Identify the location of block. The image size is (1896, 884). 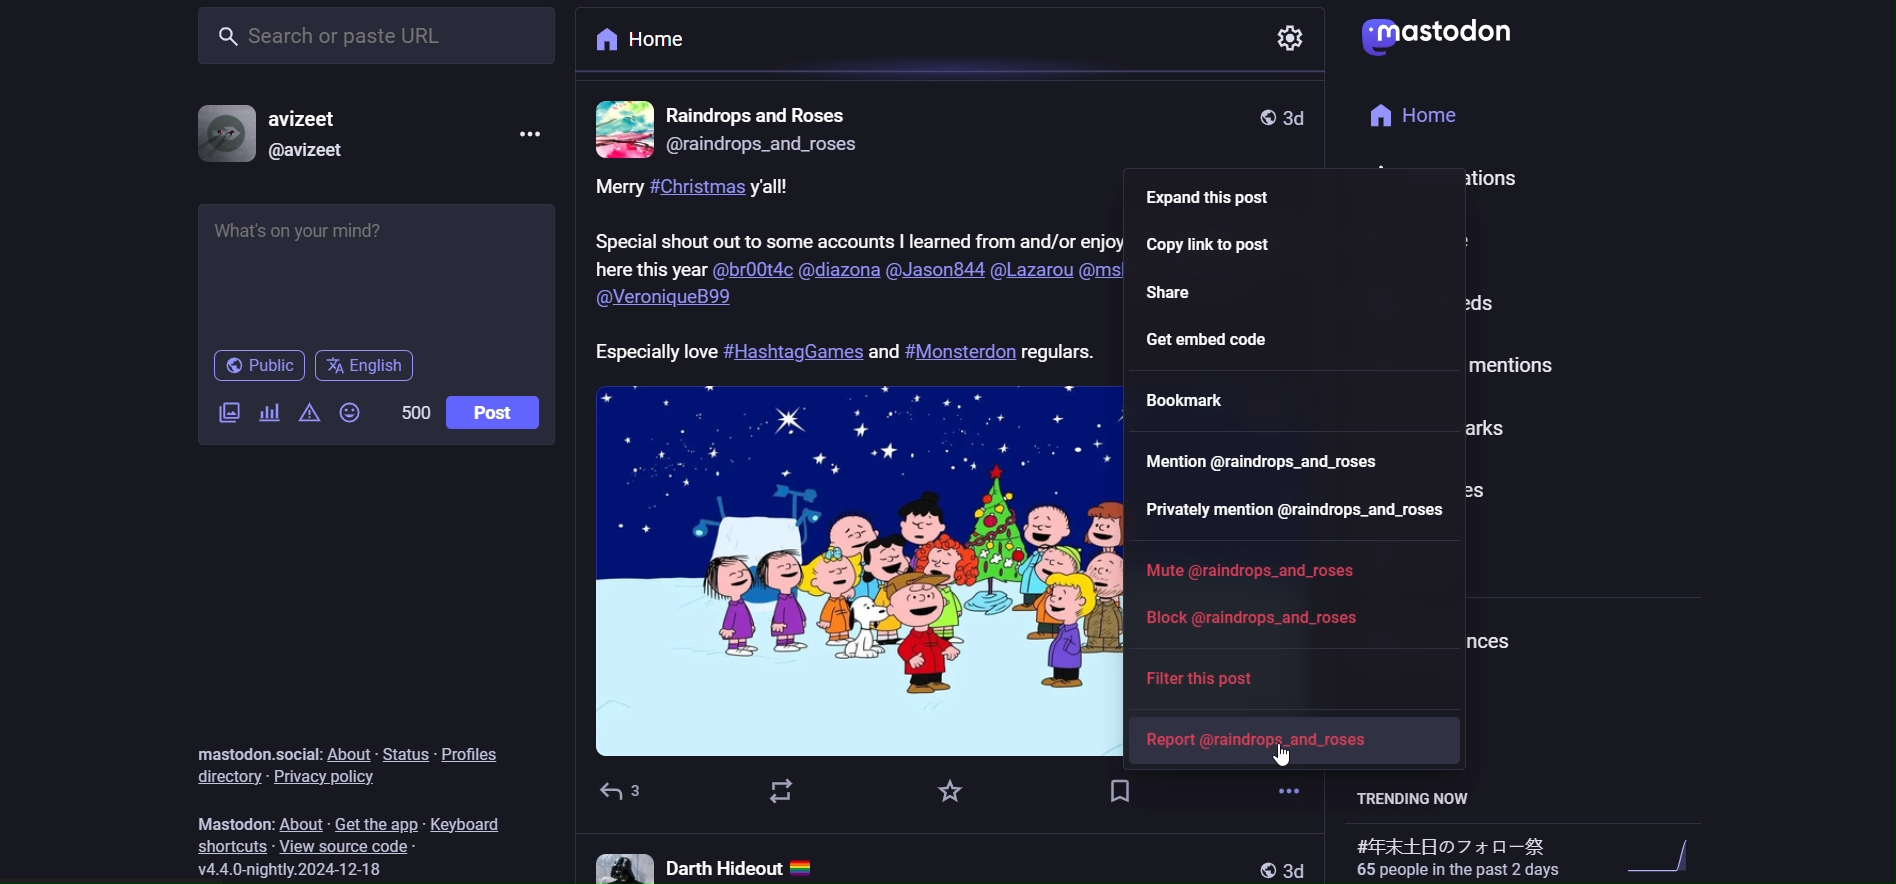
(1269, 617).